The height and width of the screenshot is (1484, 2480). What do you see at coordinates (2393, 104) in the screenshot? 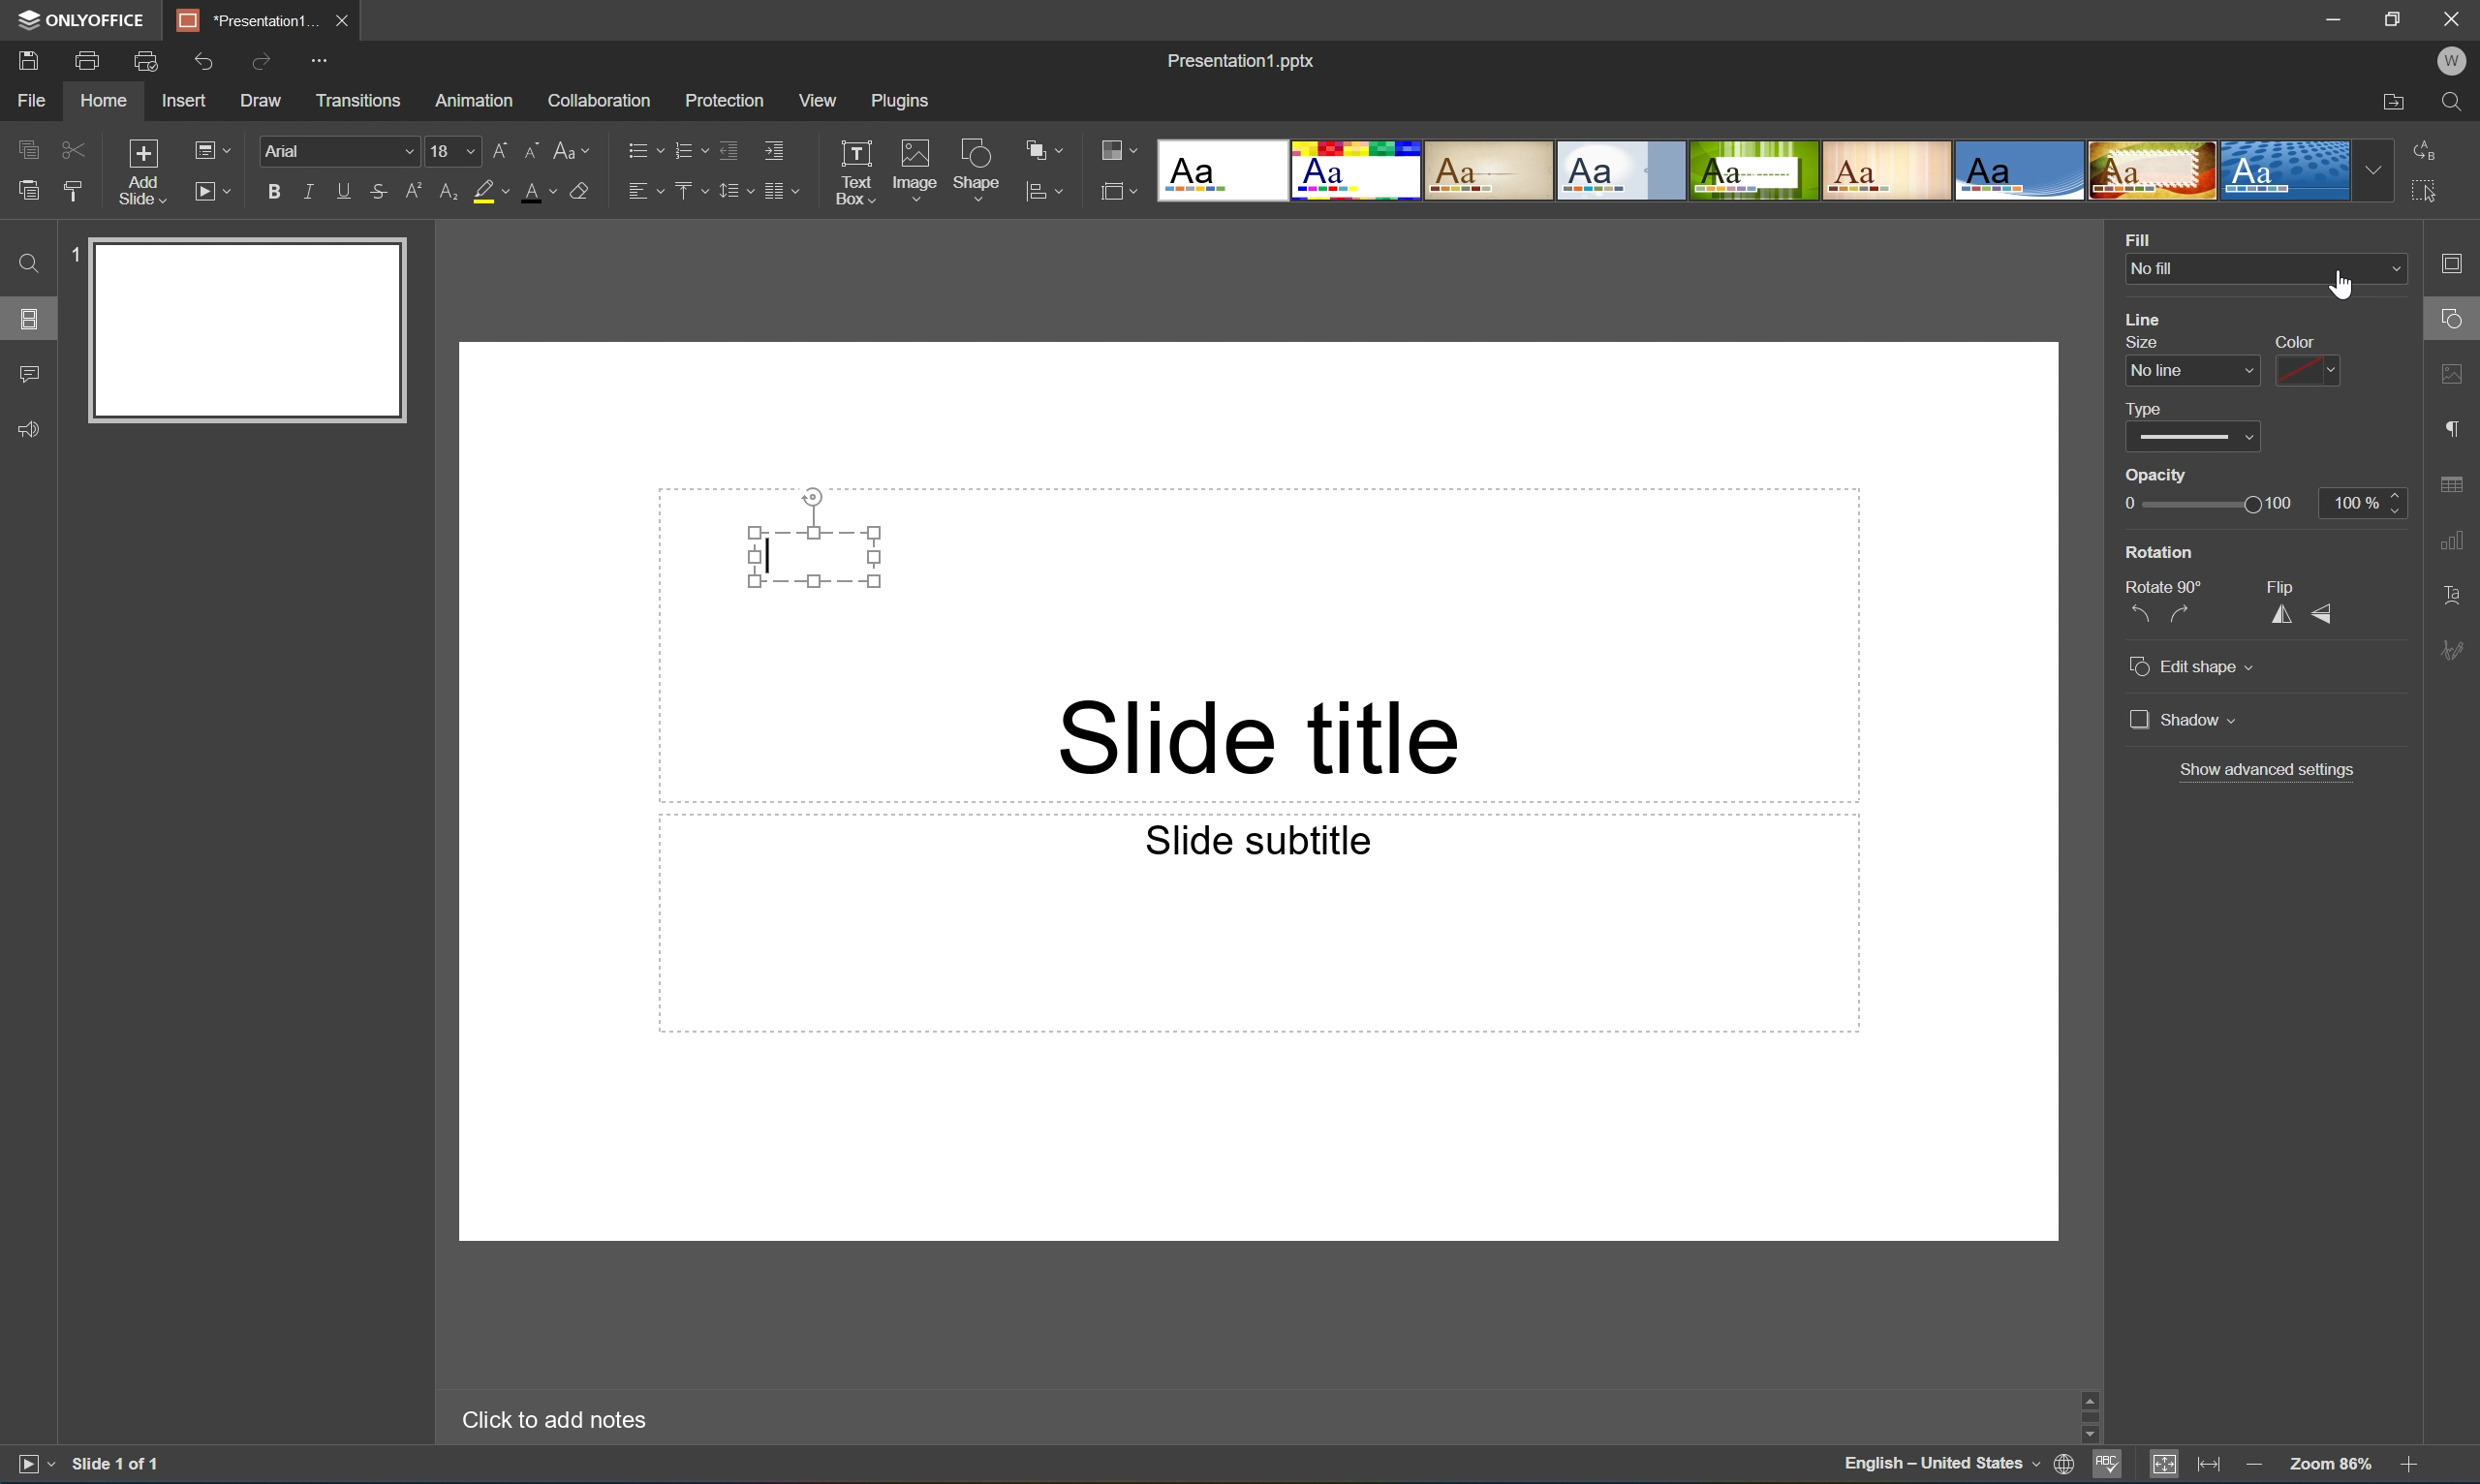
I see `Open file location` at bounding box center [2393, 104].